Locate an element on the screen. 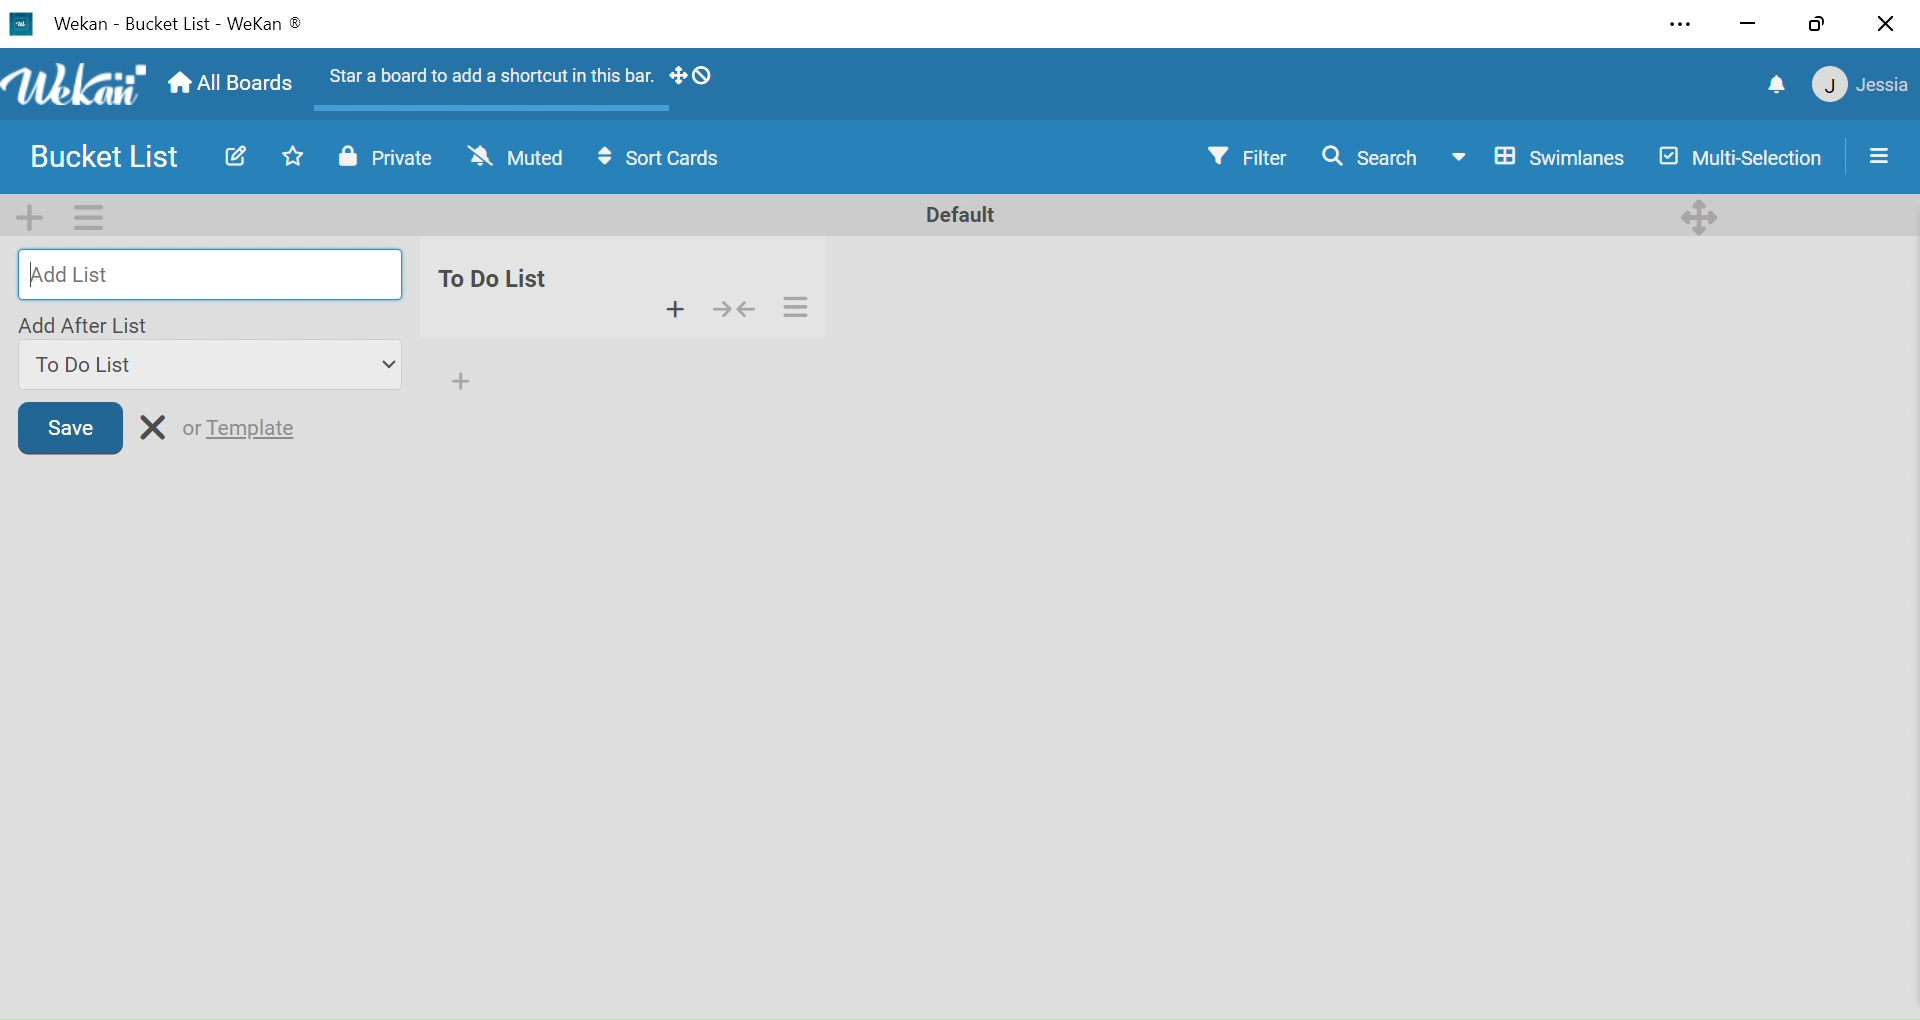 This screenshot has height=1020, width=1920. Close is located at coordinates (1885, 26).